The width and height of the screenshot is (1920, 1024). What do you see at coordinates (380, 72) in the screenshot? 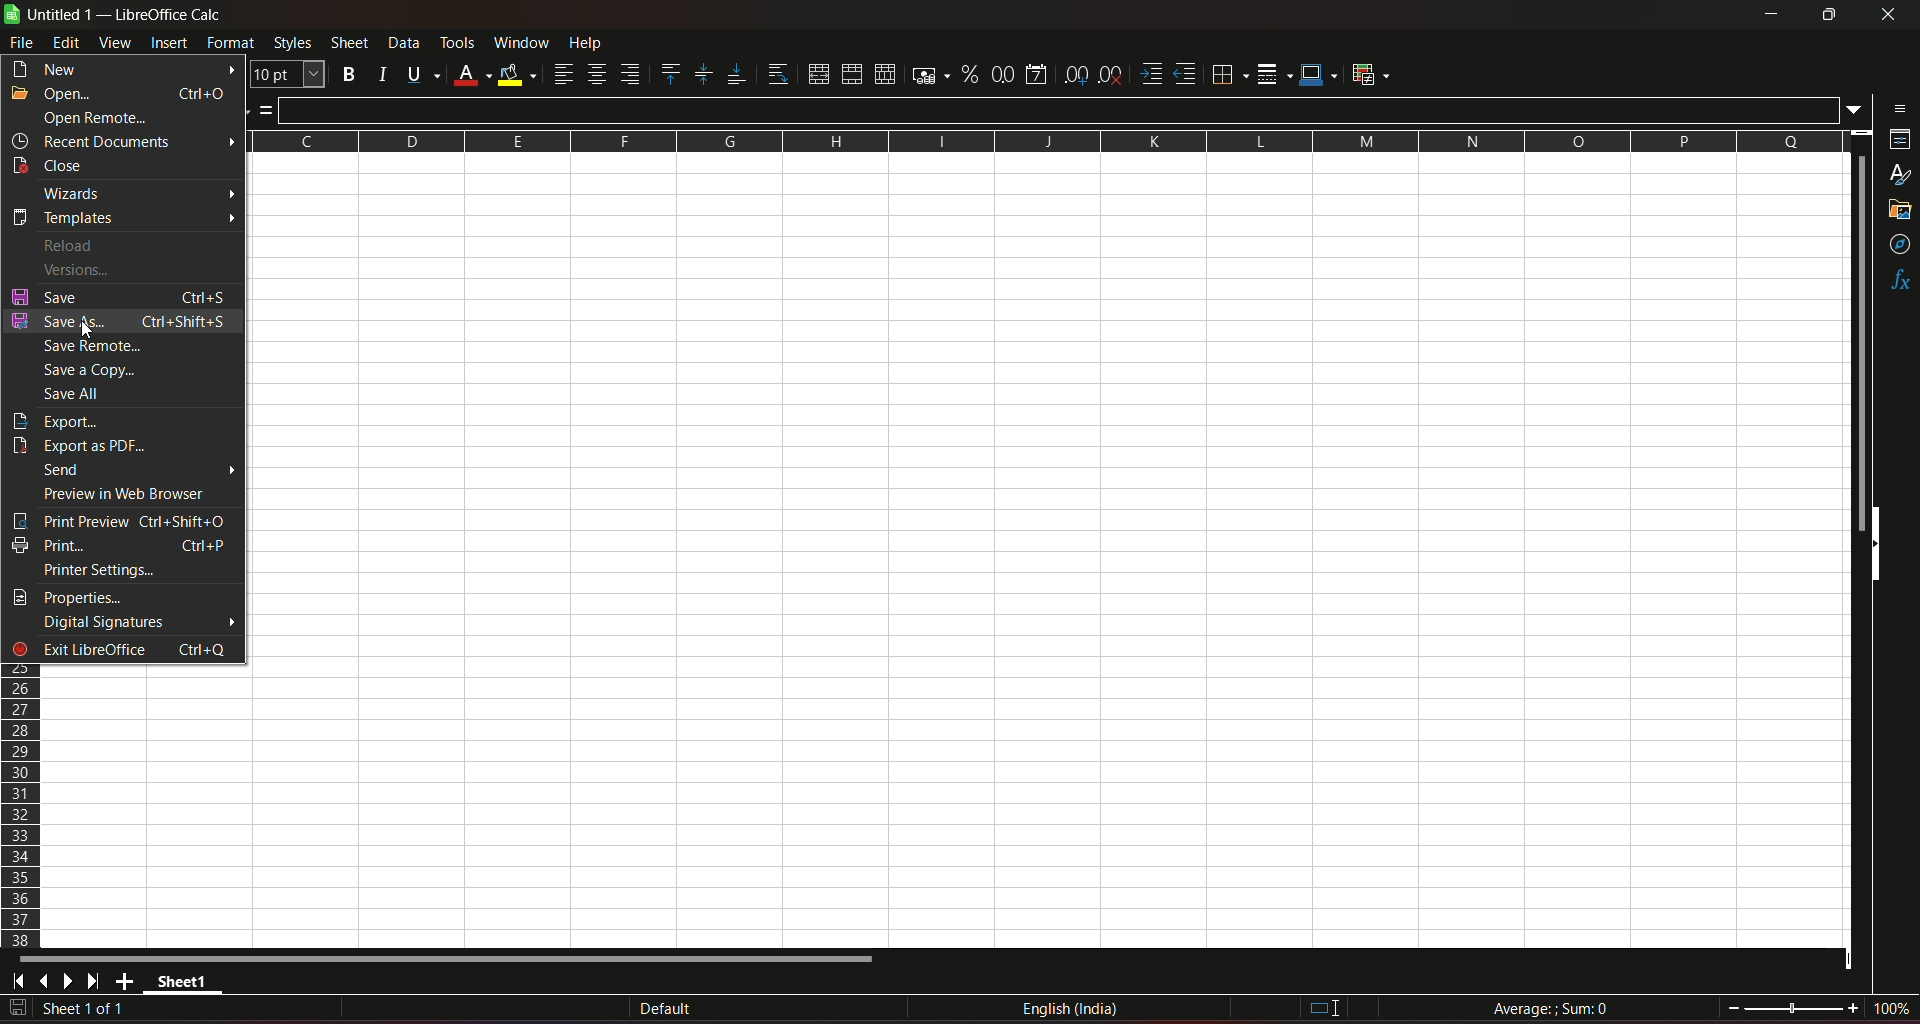
I see `italic` at bounding box center [380, 72].